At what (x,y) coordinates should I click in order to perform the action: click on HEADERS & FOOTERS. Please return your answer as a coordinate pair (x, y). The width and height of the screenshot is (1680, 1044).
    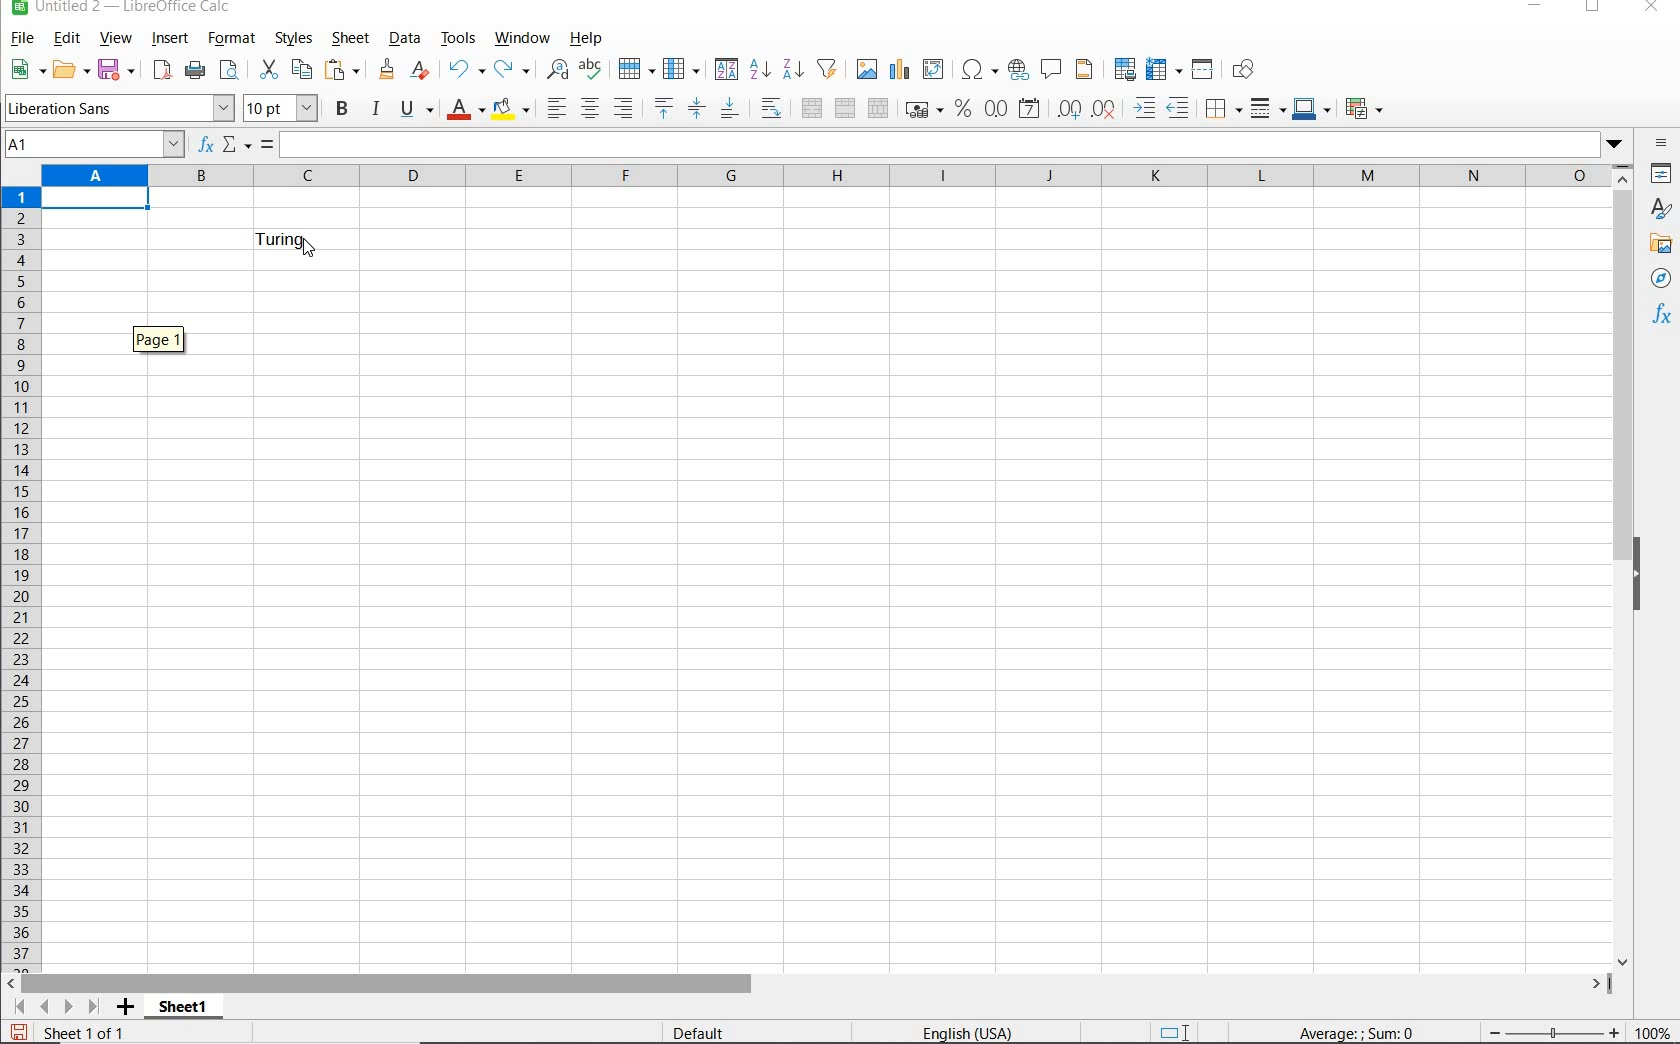
    Looking at the image, I should click on (1084, 69).